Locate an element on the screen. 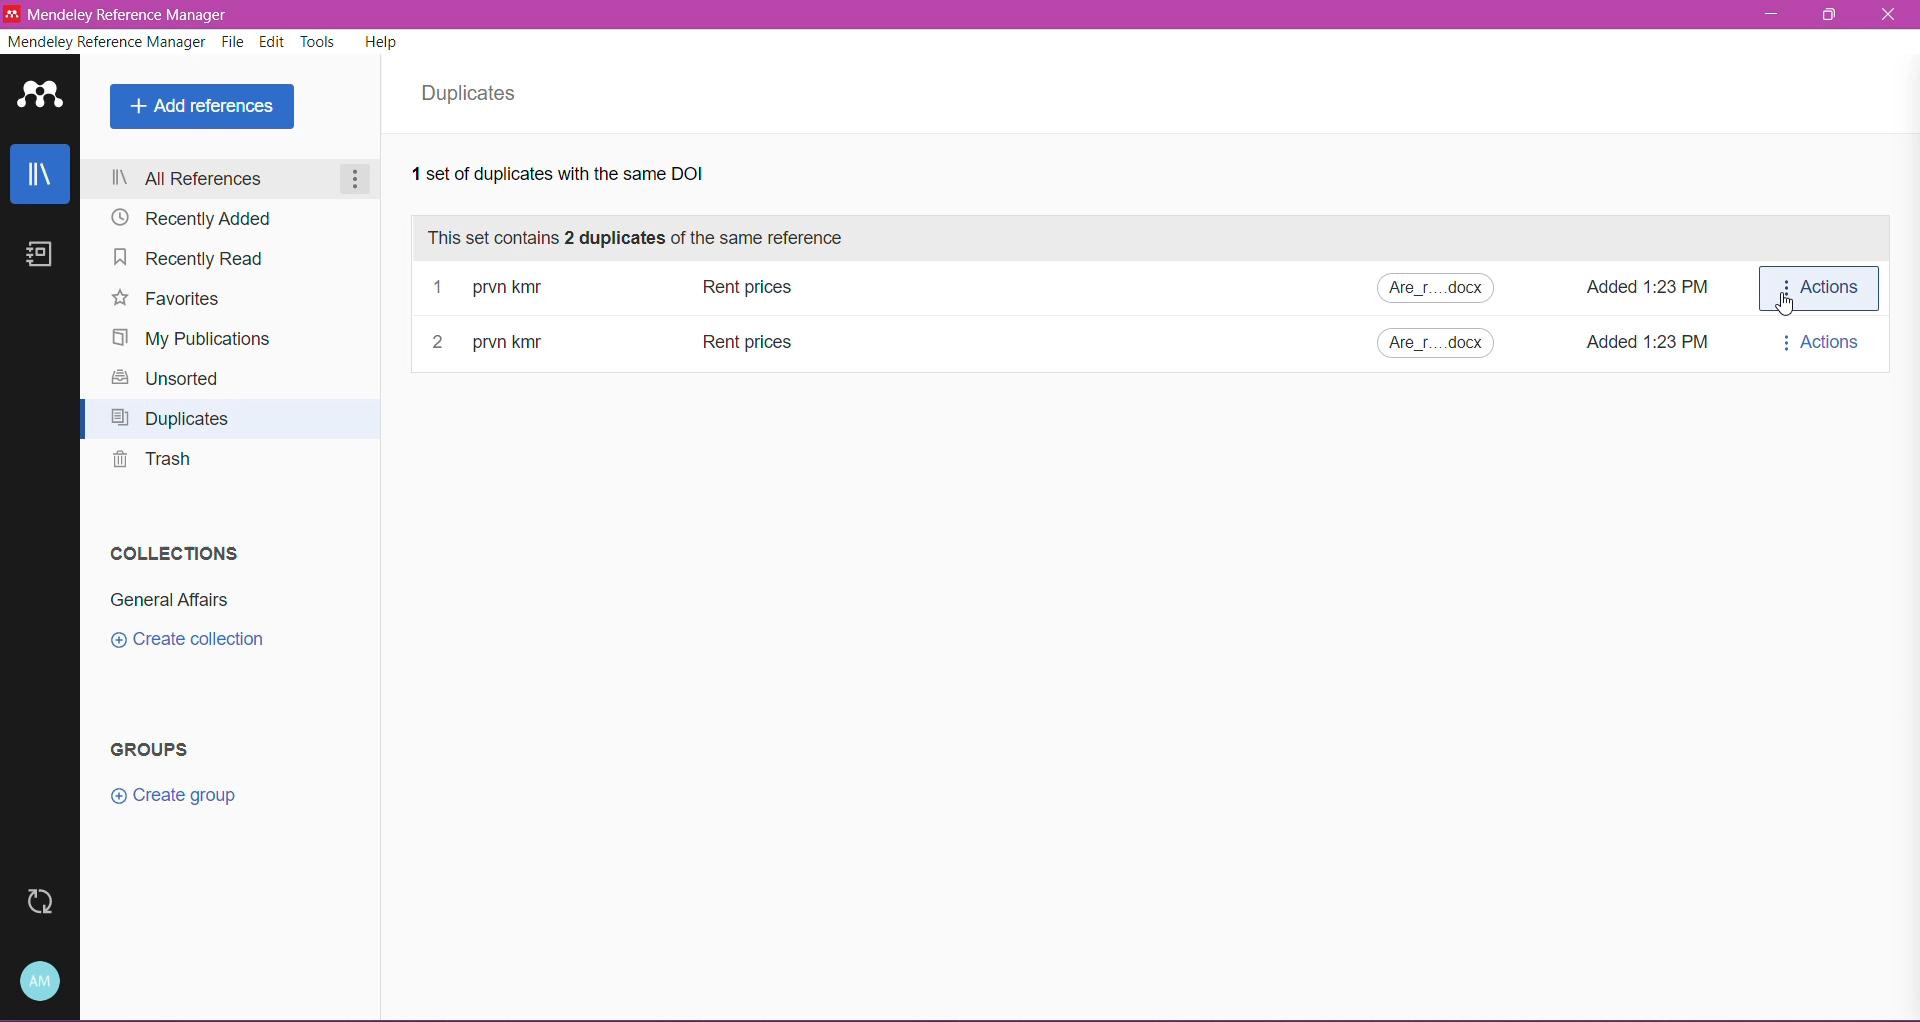 This screenshot has height=1022, width=1920. Favorites is located at coordinates (168, 300).